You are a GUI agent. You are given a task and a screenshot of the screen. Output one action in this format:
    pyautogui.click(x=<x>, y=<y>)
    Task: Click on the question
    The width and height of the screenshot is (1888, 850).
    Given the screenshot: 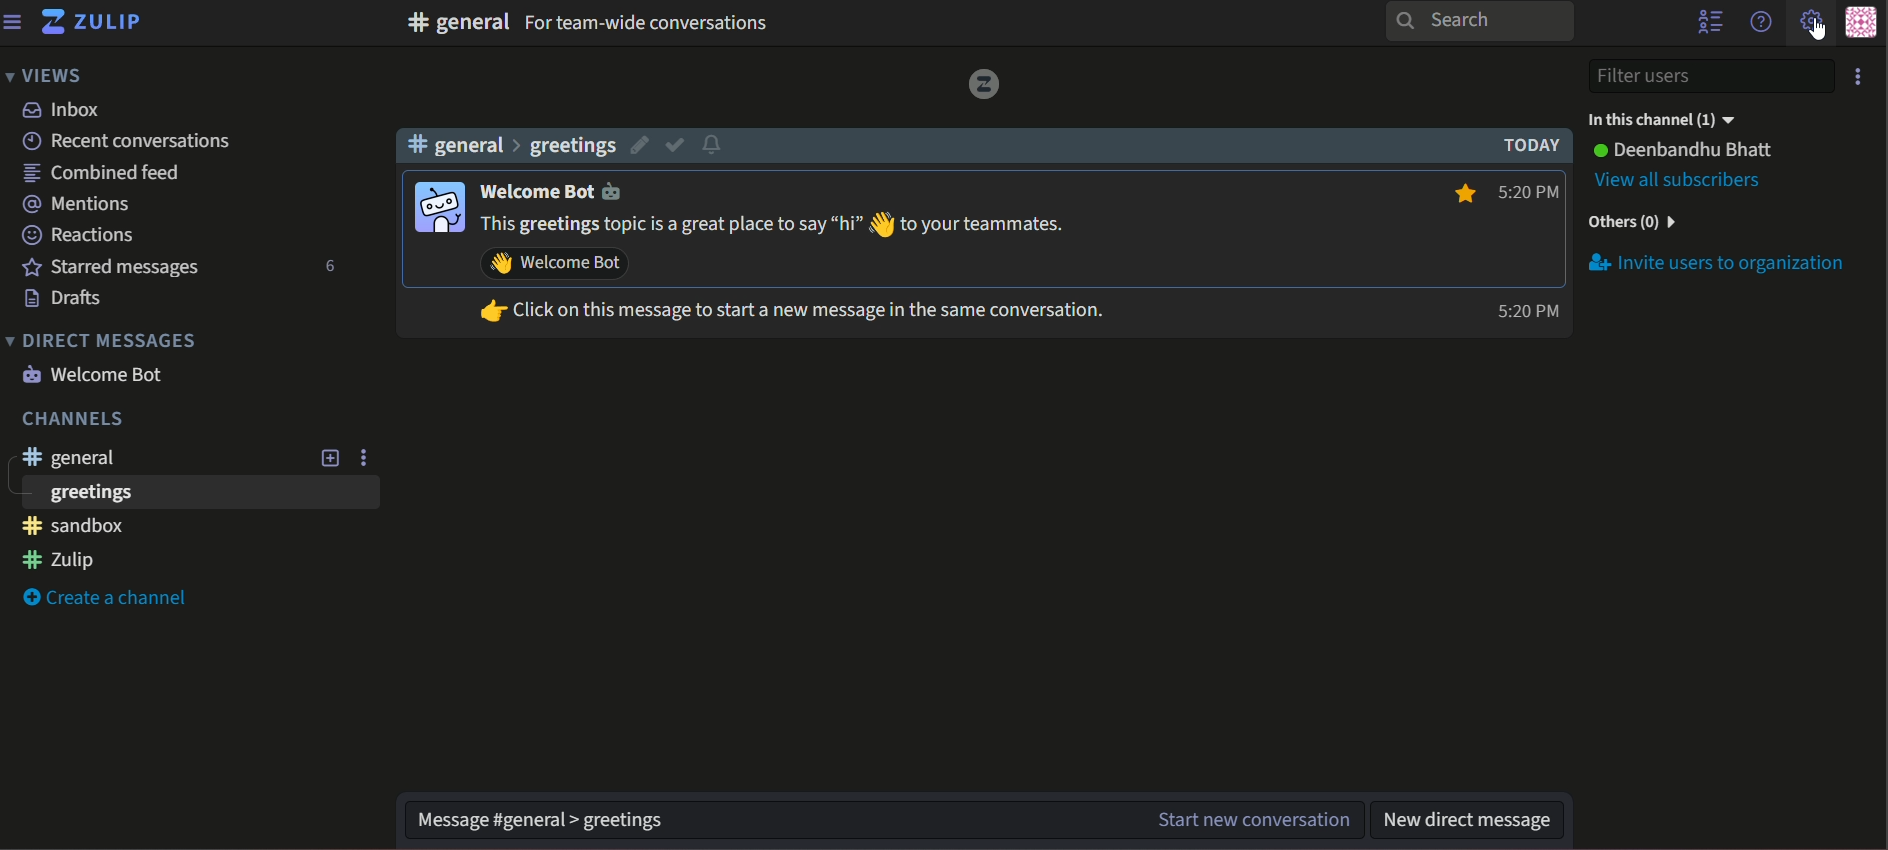 What is the action you would take?
    pyautogui.click(x=1760, y=22)
    